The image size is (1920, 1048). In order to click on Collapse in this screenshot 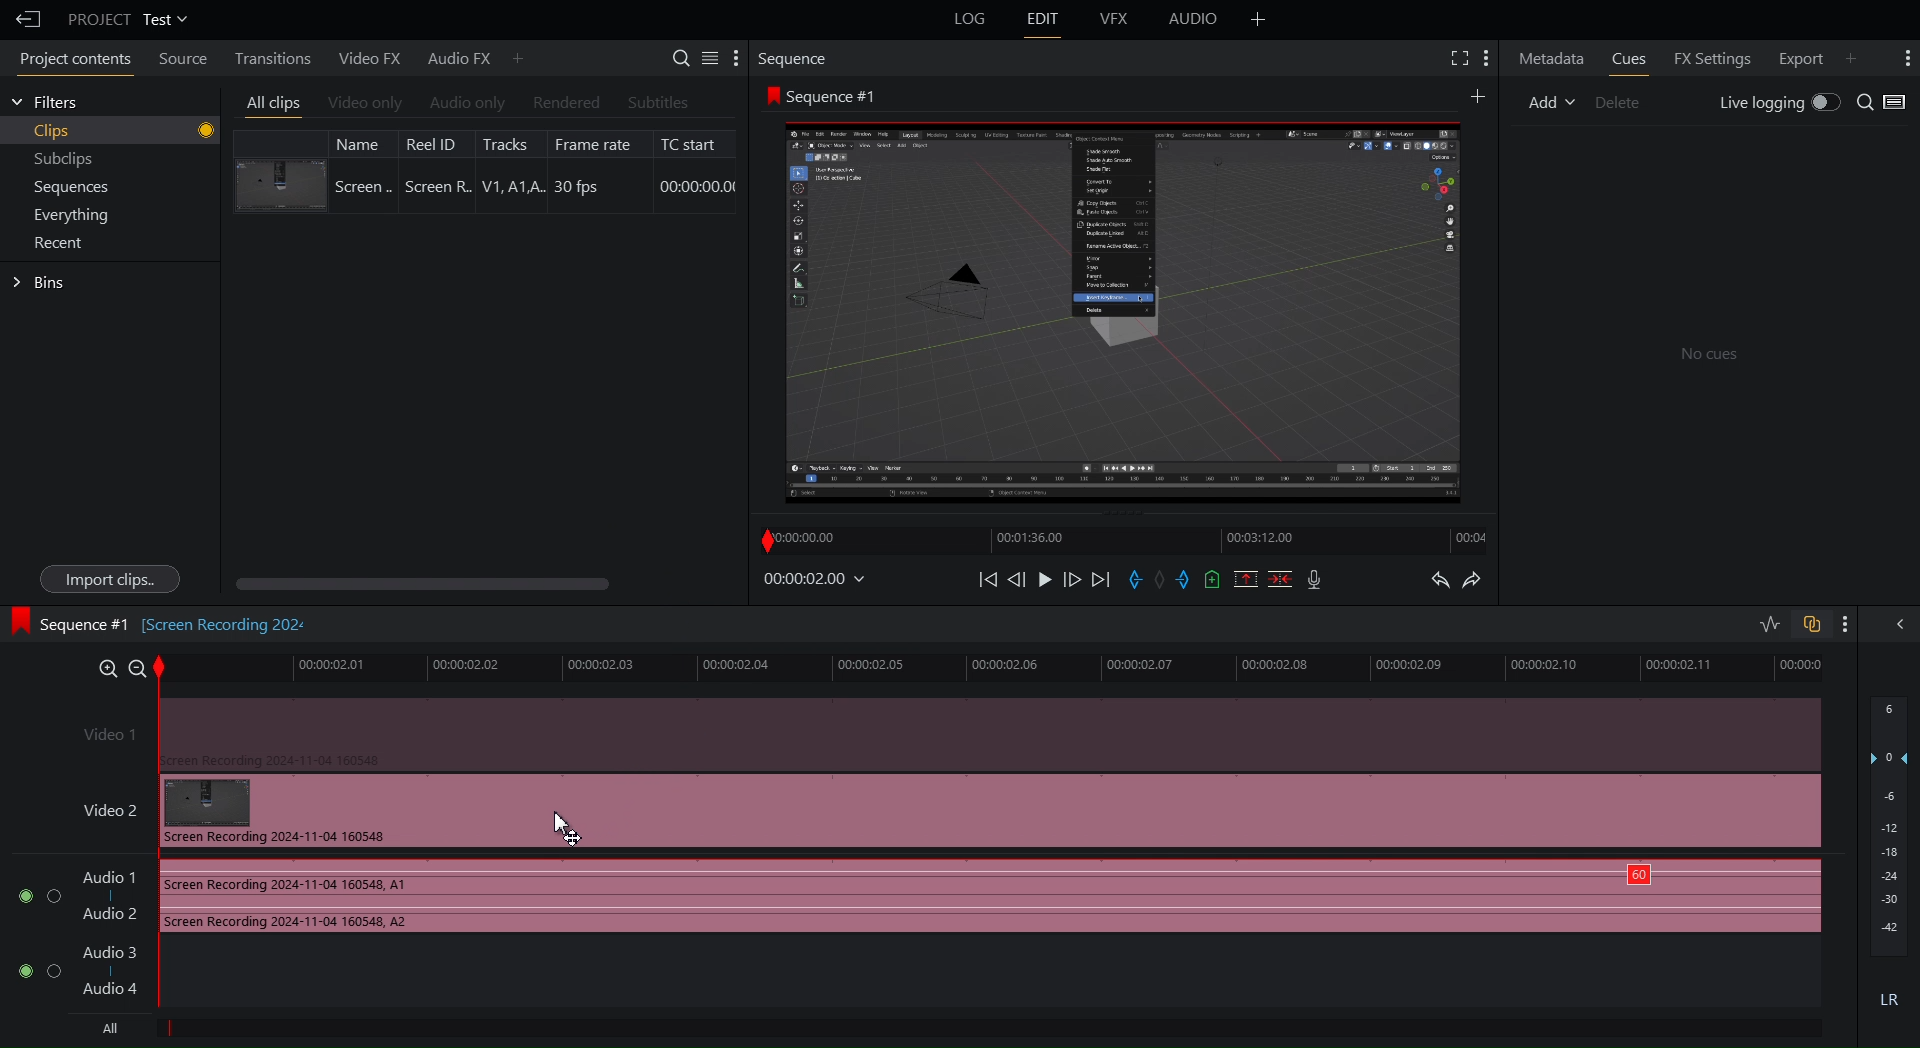, I will do `click(1896, 623)`.